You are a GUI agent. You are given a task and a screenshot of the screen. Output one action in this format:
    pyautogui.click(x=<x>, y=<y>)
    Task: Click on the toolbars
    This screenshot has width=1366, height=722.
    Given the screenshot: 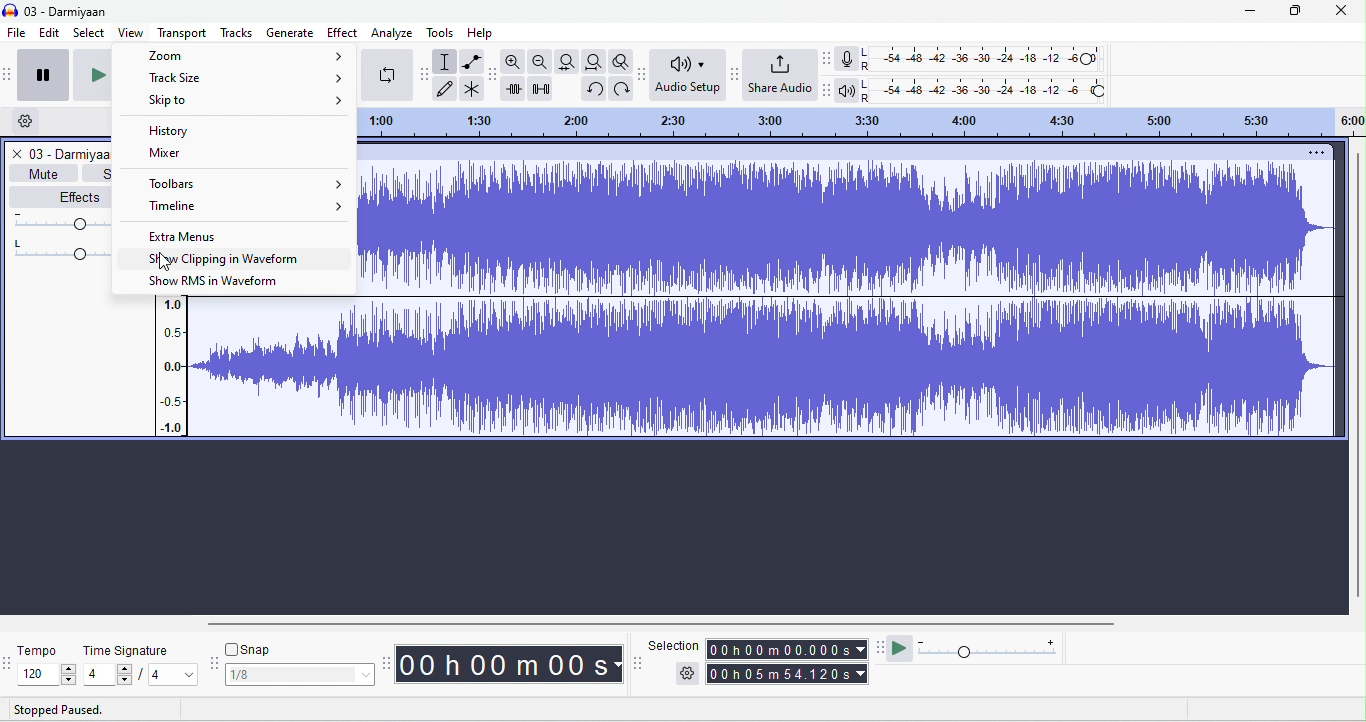 What is the action you would take?
    pyautogui.click(x=245, y=184)
    